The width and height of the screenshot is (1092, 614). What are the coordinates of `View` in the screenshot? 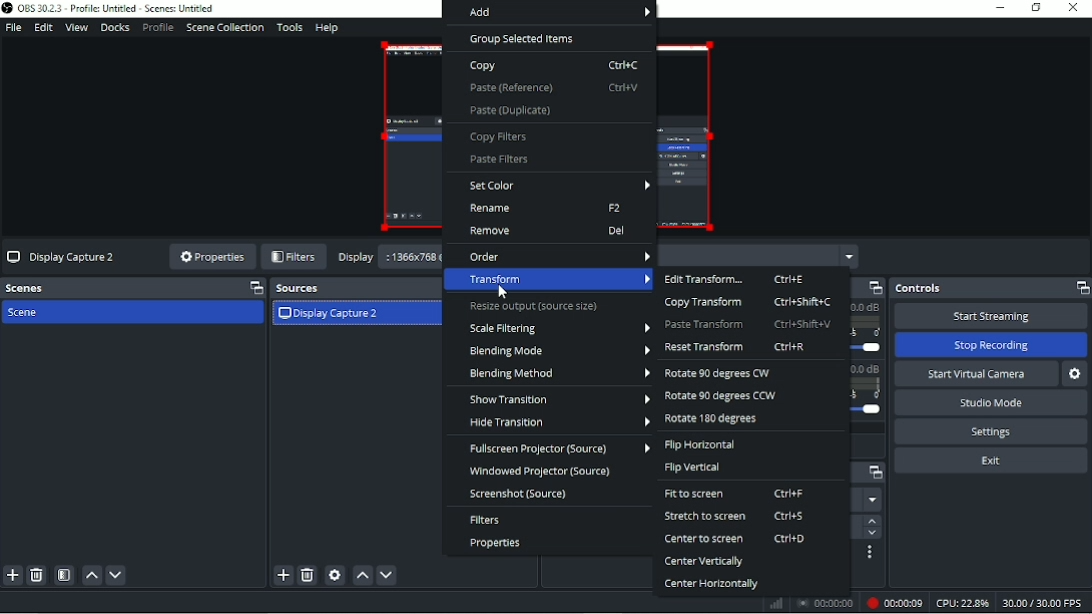 It's located at (76, 28).